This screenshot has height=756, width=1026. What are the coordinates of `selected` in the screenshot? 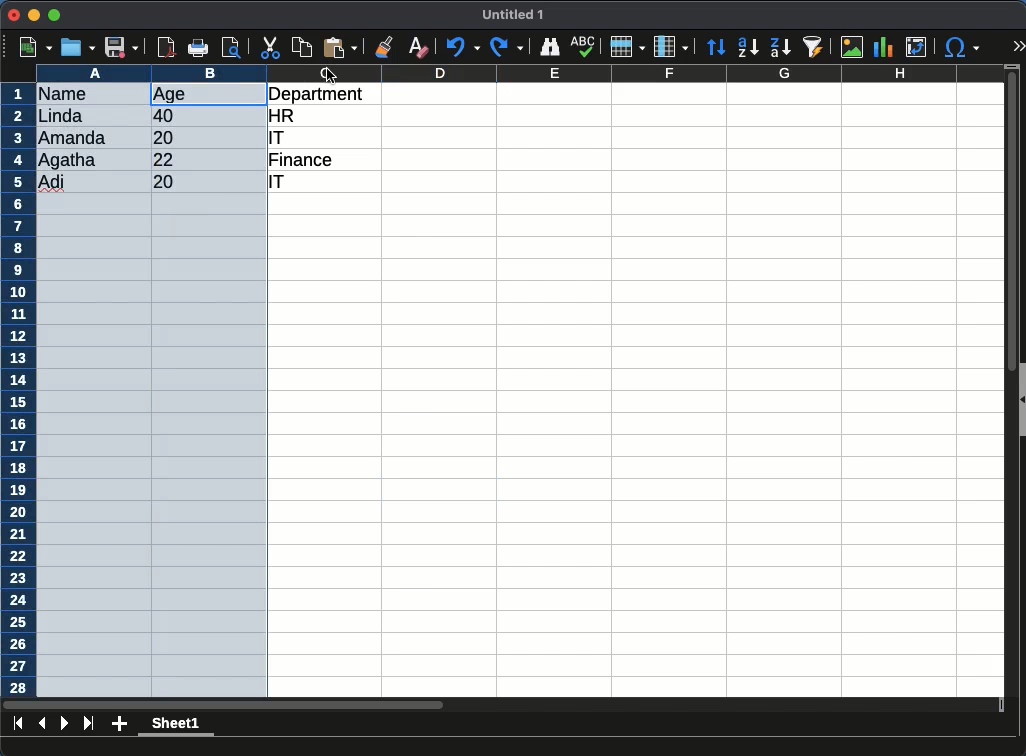 It's located at (151, 390).